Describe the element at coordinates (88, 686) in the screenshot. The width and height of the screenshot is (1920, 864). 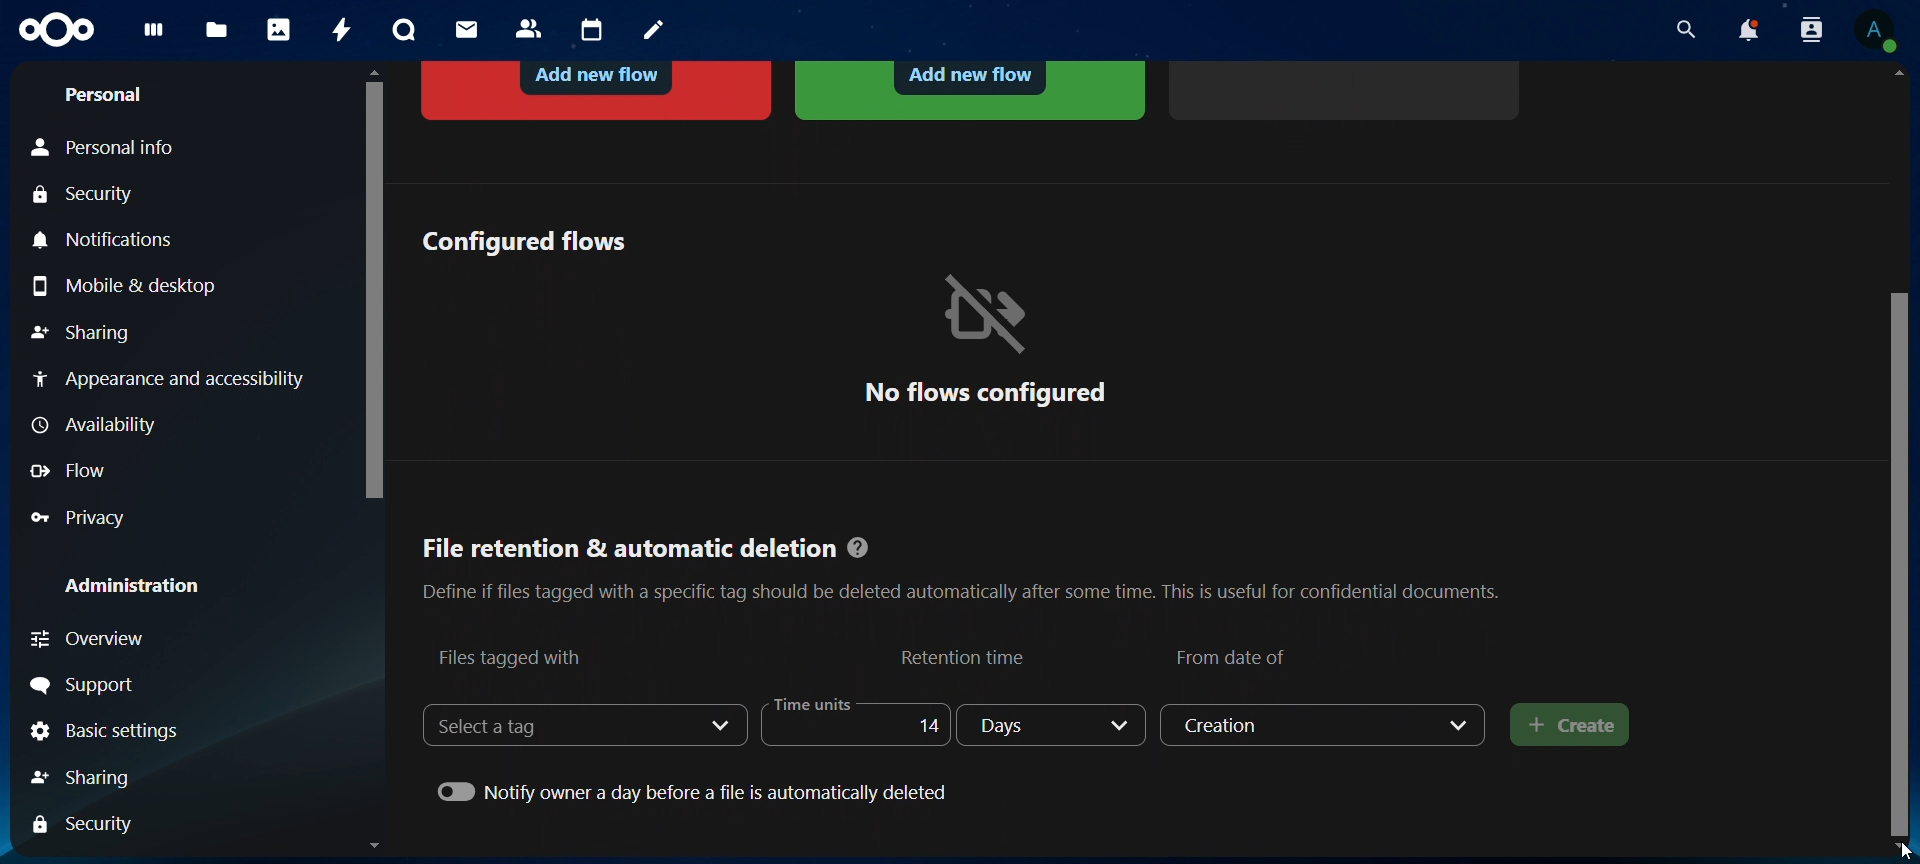
I see `support` at that location.